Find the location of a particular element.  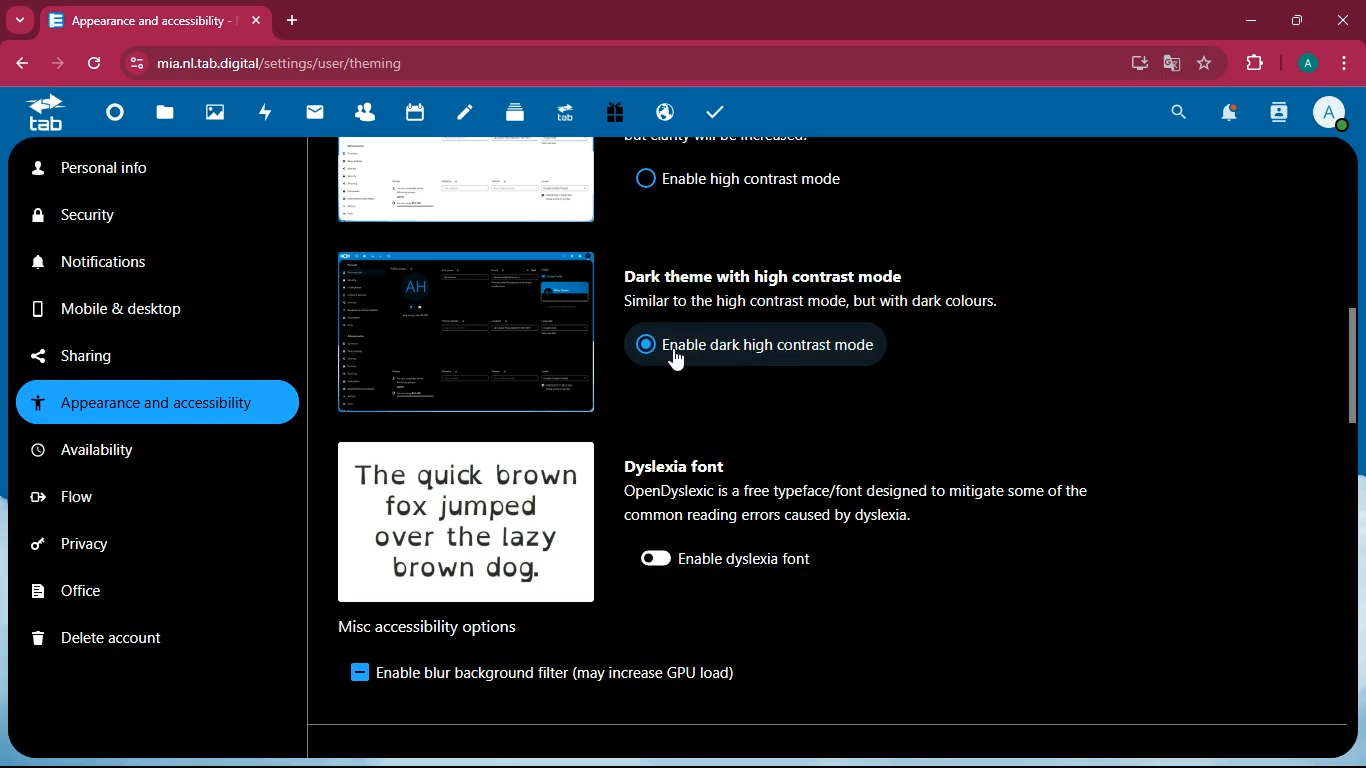

enable is located at coordinates (751, 179).